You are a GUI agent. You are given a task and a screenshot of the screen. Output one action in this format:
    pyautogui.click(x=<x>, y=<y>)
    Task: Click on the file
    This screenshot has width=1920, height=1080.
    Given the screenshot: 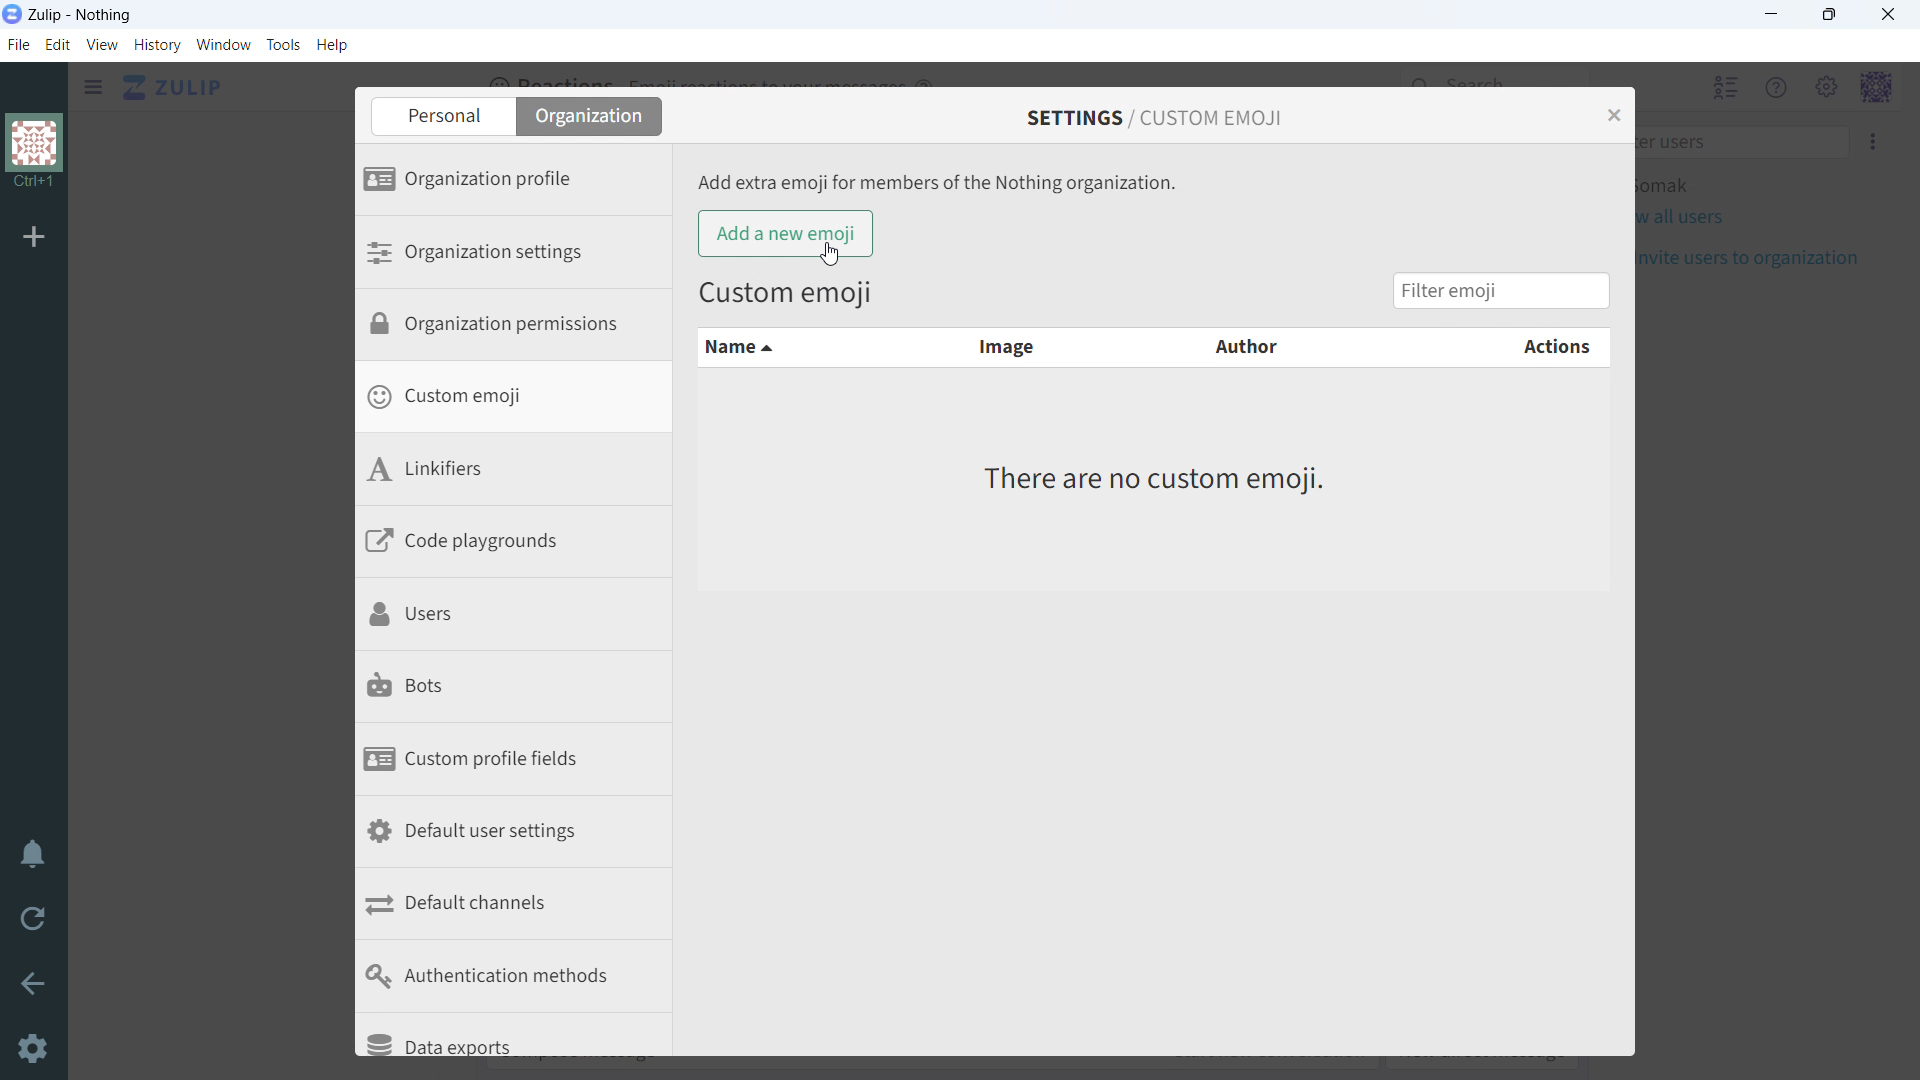 What is the action you would take?
    pyautogui.click(x=17, y=45)
    